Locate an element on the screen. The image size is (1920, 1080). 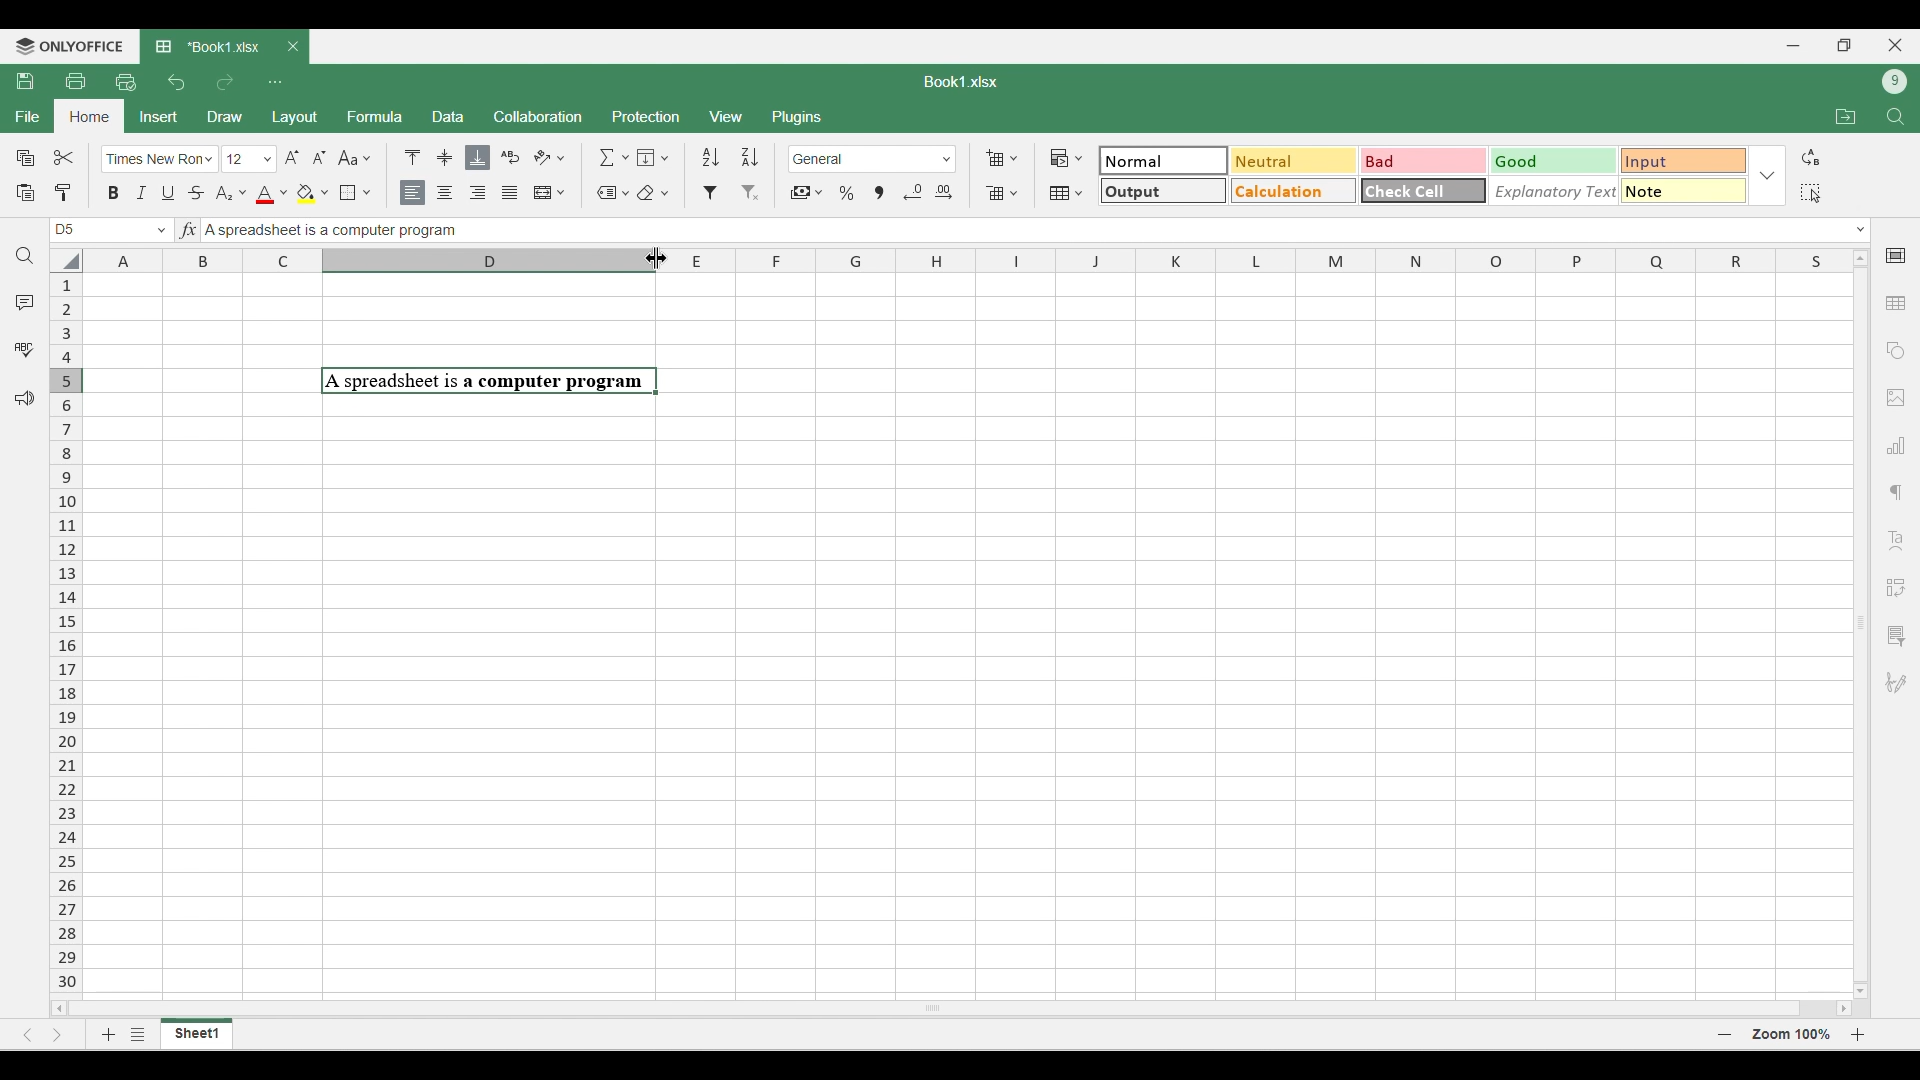
Comment is located at coordinates (25, 302).